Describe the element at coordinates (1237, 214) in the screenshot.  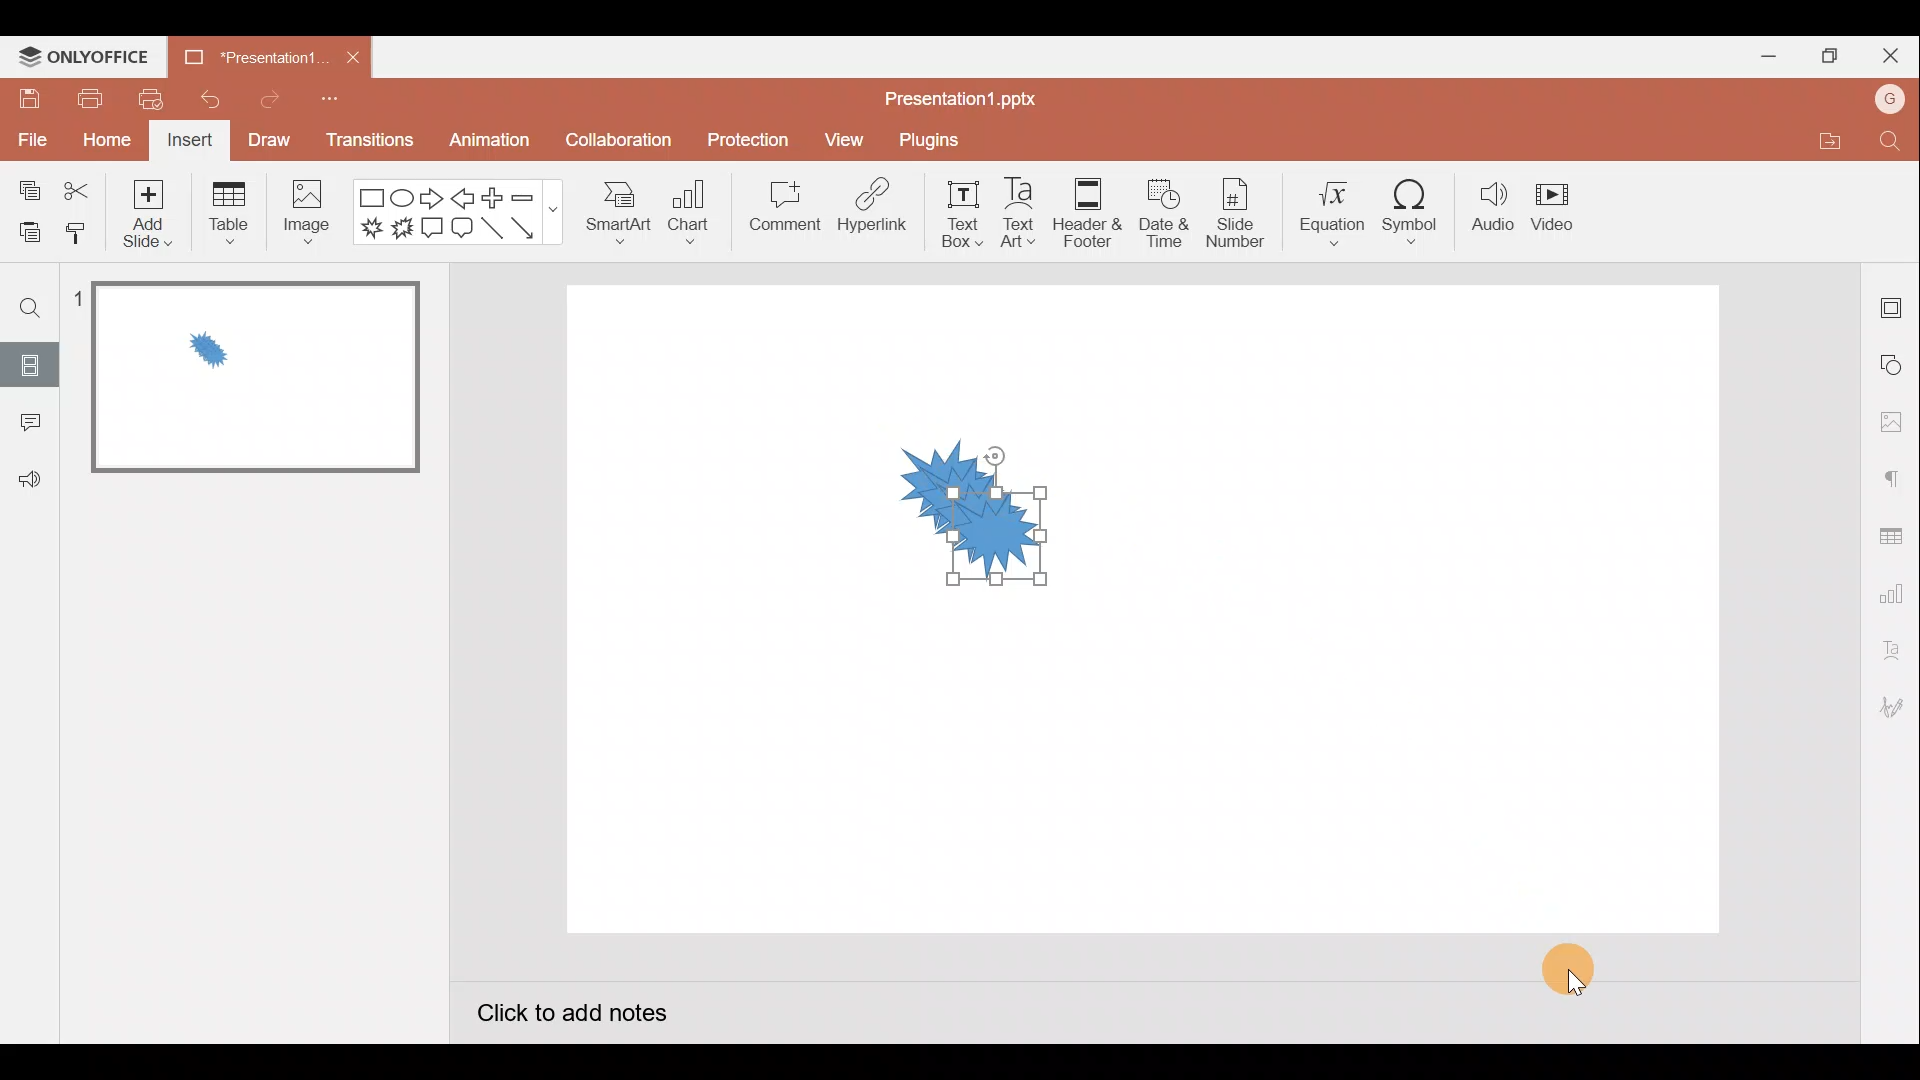
I see `Slide number` at that location.